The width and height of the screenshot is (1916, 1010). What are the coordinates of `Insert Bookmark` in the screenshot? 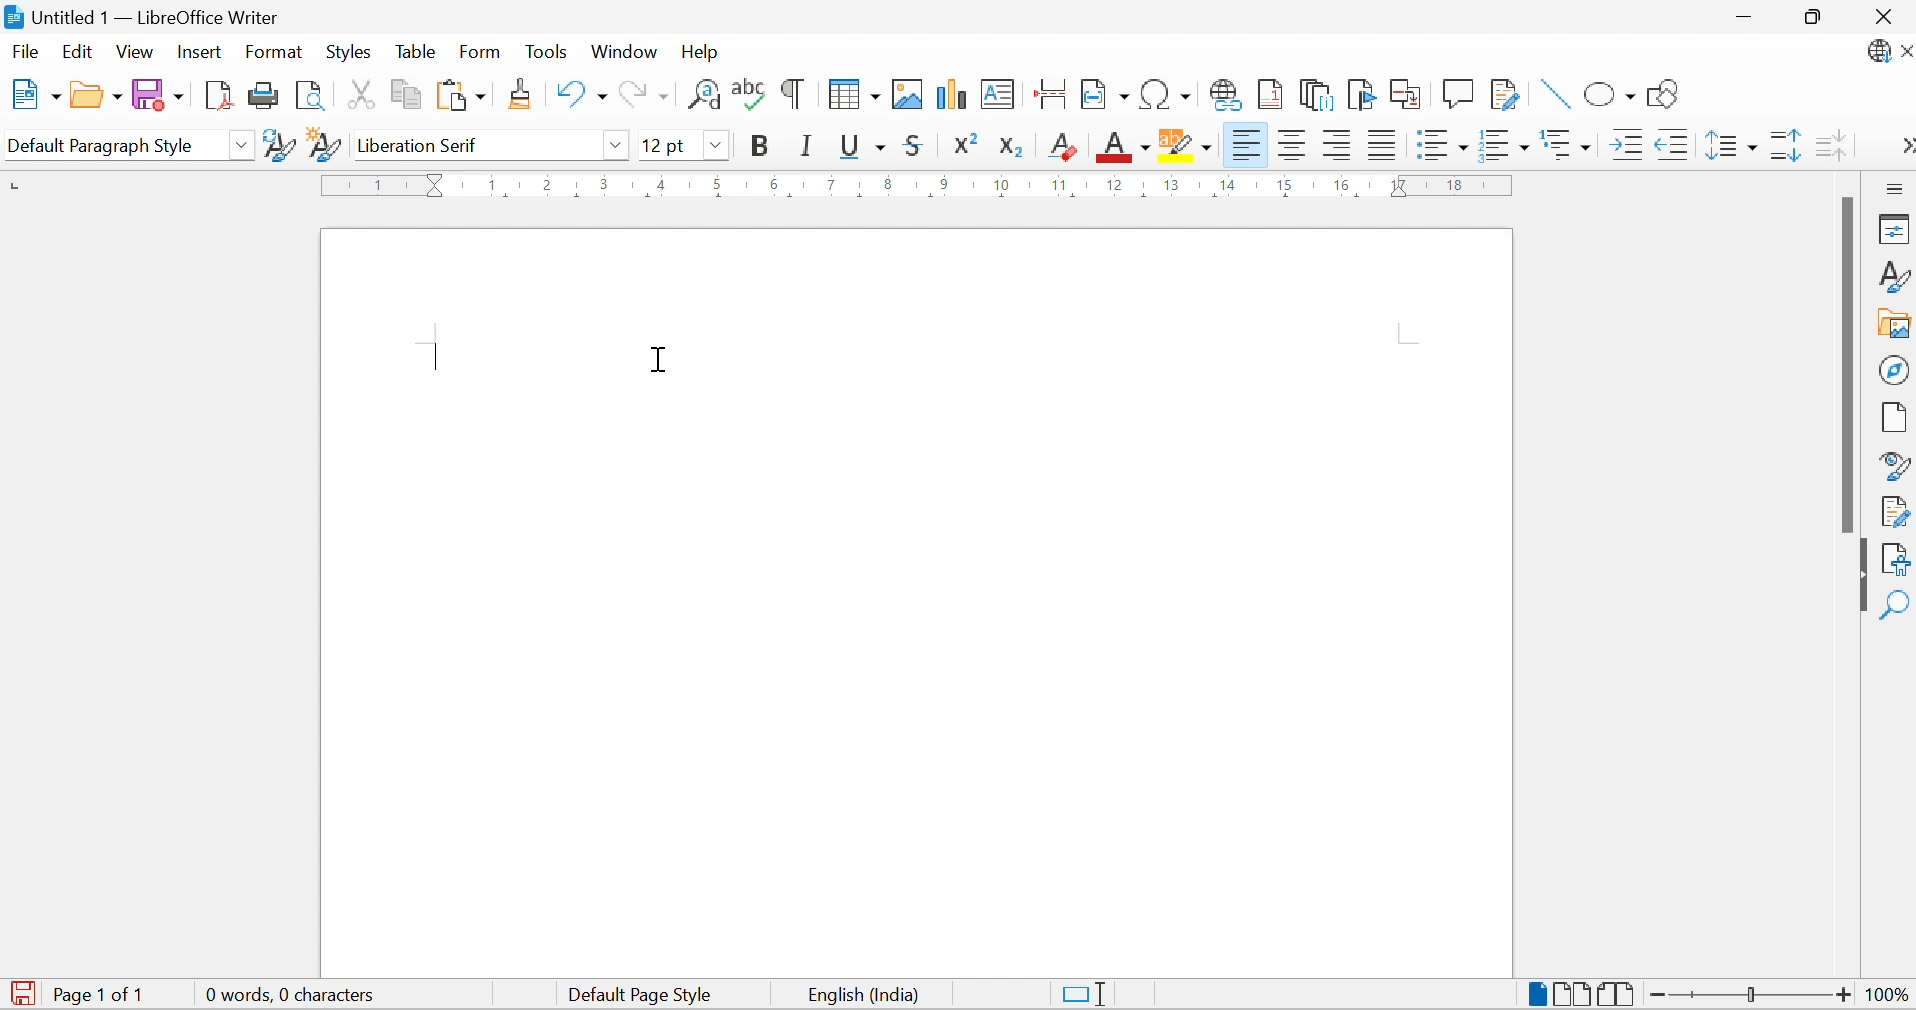 It's located at (1361, 94).